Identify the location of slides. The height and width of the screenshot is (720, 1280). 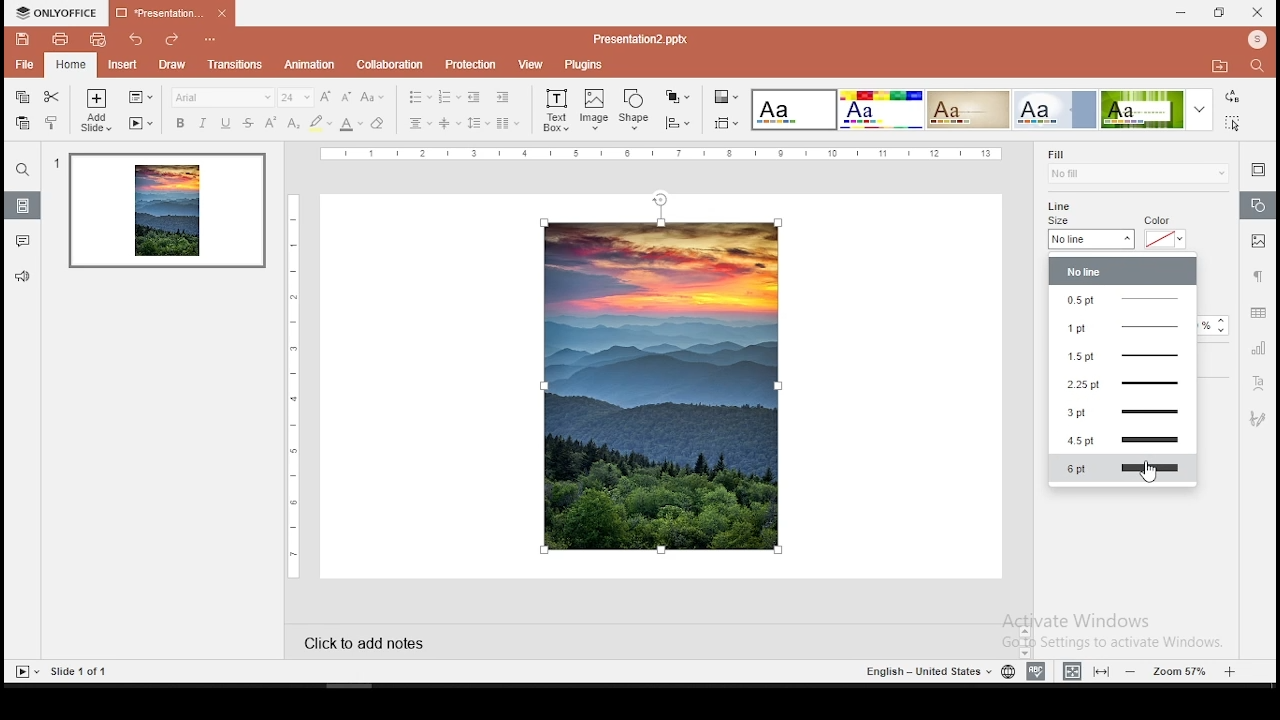
(23, 205).